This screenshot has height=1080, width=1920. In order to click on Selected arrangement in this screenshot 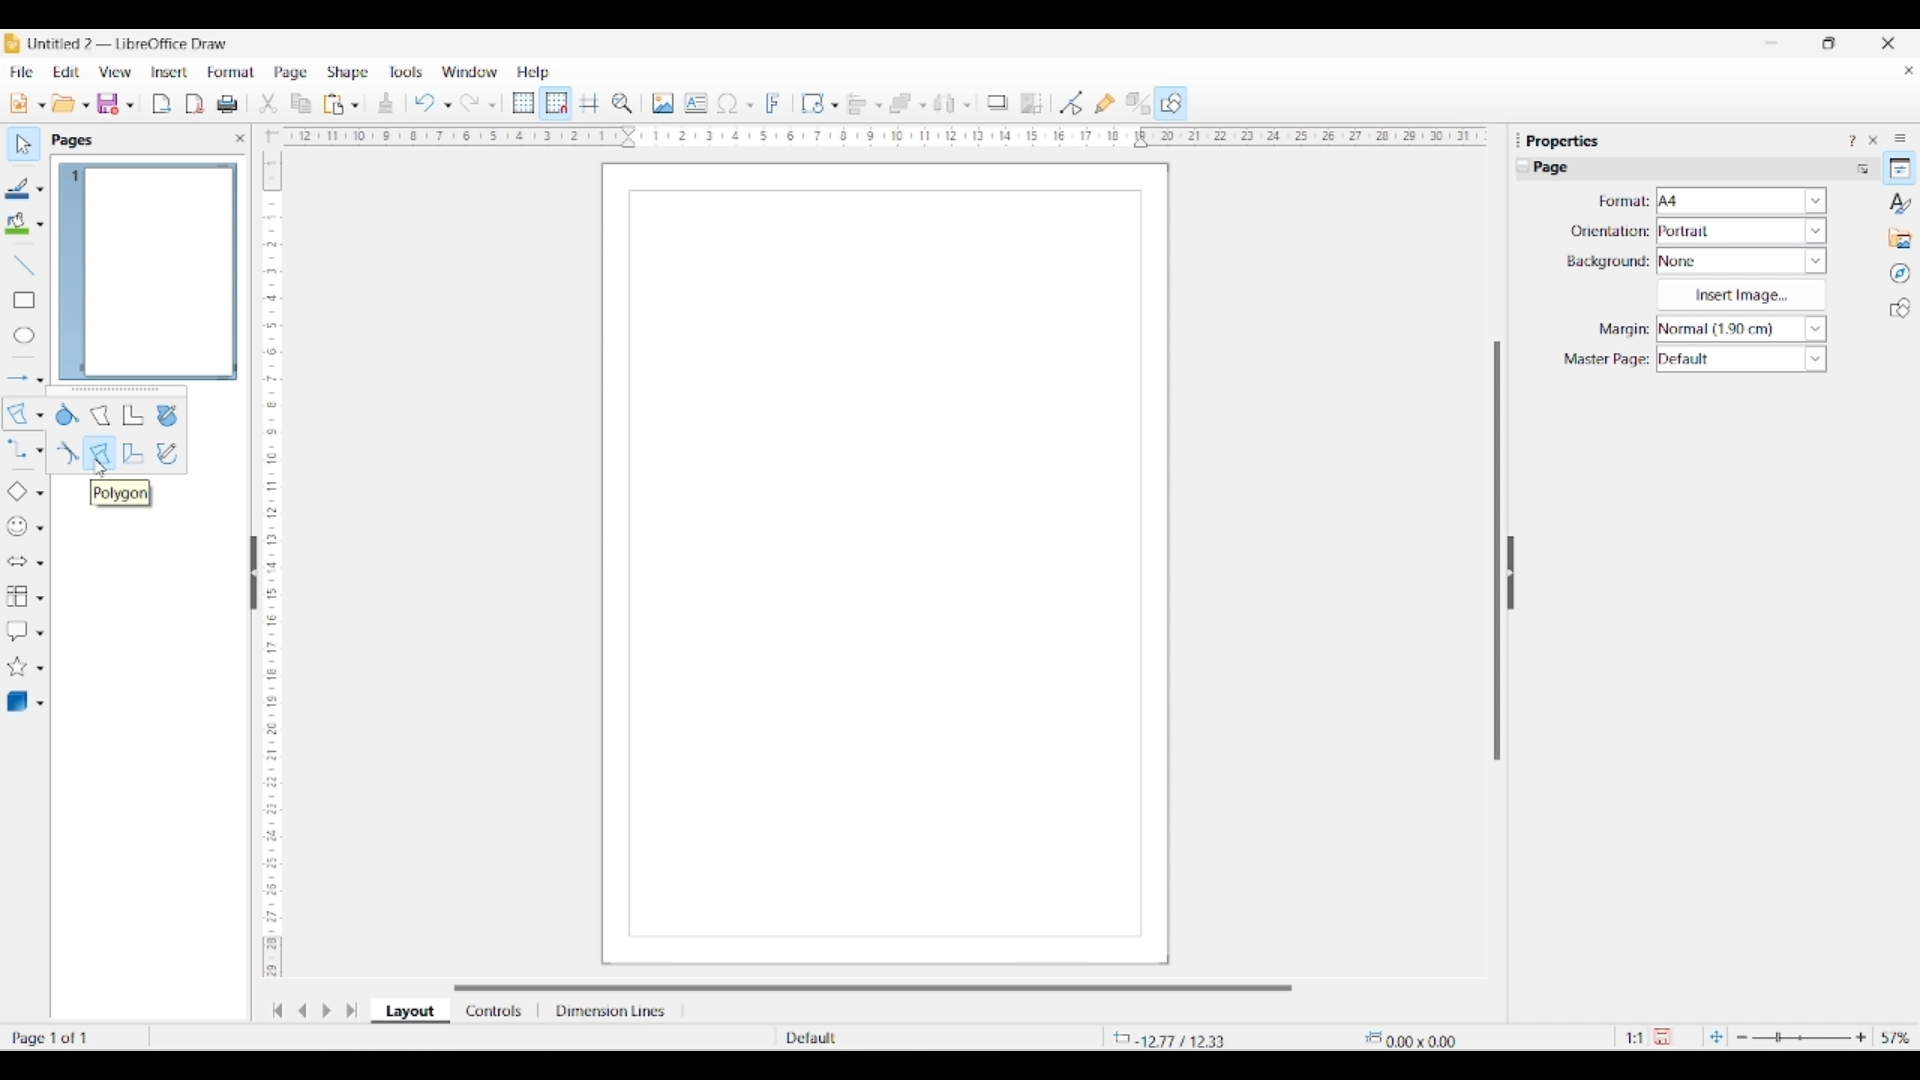, I will do `click(901, 104)`.